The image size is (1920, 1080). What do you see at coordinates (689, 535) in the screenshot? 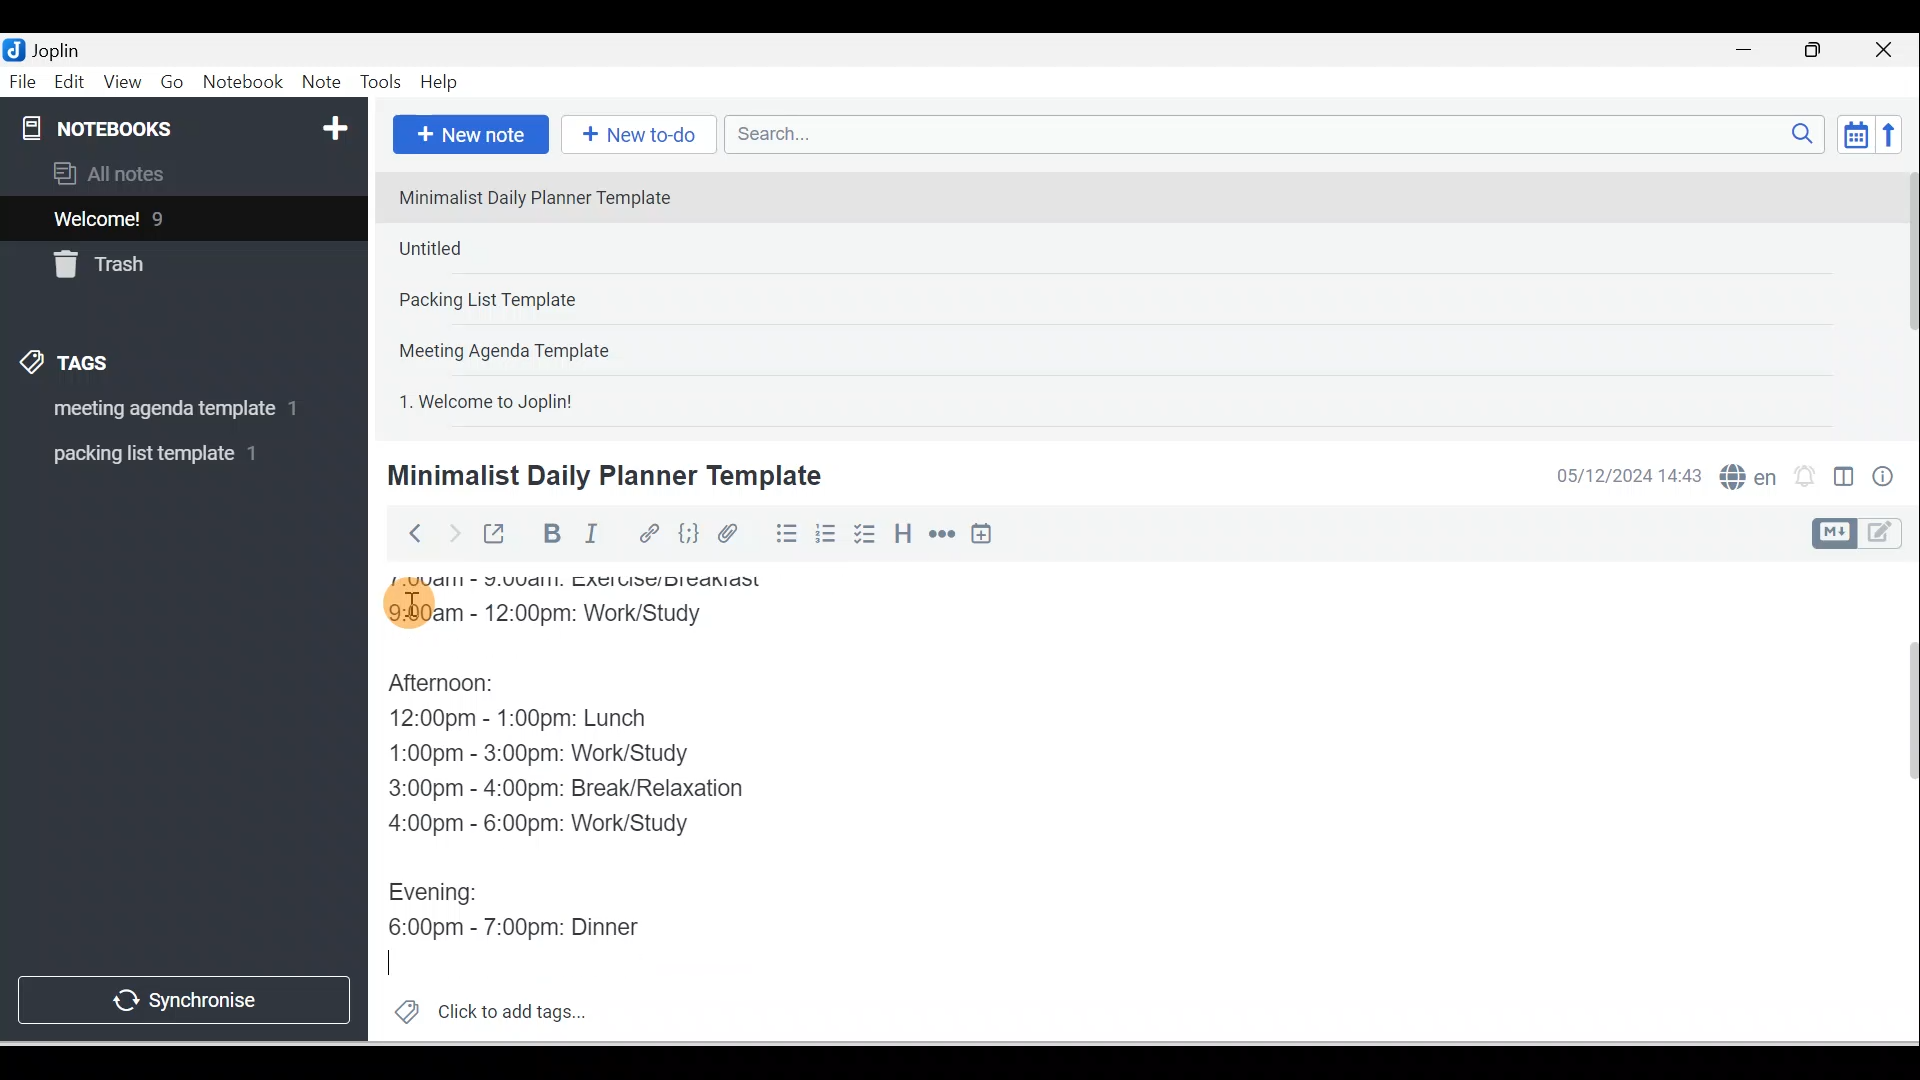
I see `Code` at bounding box center [689, 535].